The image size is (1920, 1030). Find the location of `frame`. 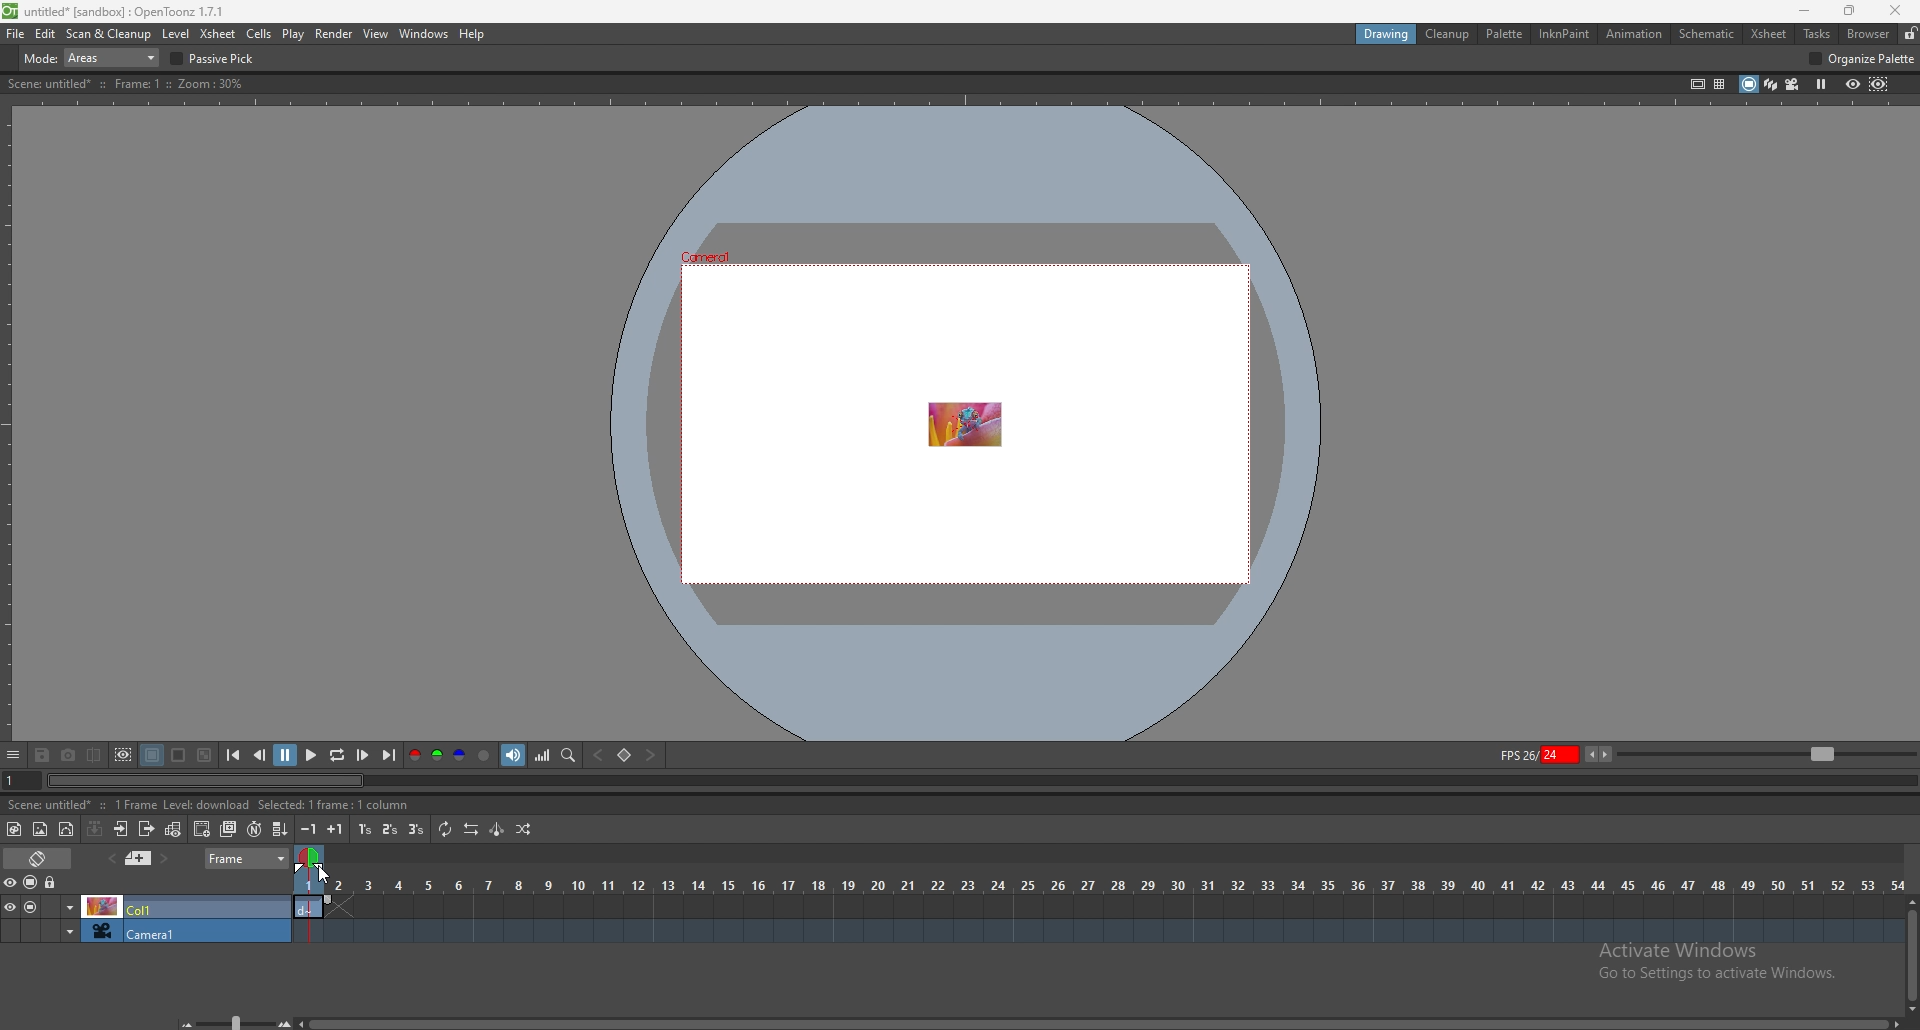

frame is located at coordinates (247, 858).